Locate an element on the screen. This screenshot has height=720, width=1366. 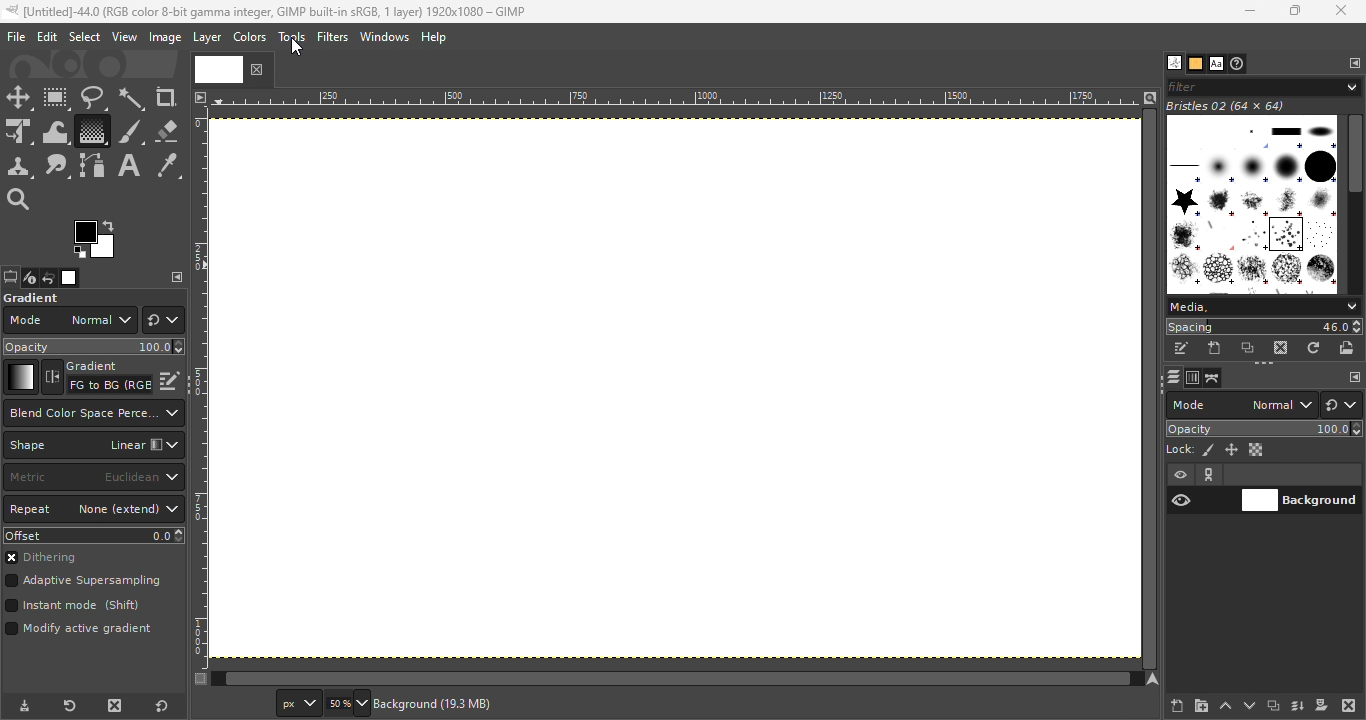
View/Hide is located at coordinates (1202, 488).